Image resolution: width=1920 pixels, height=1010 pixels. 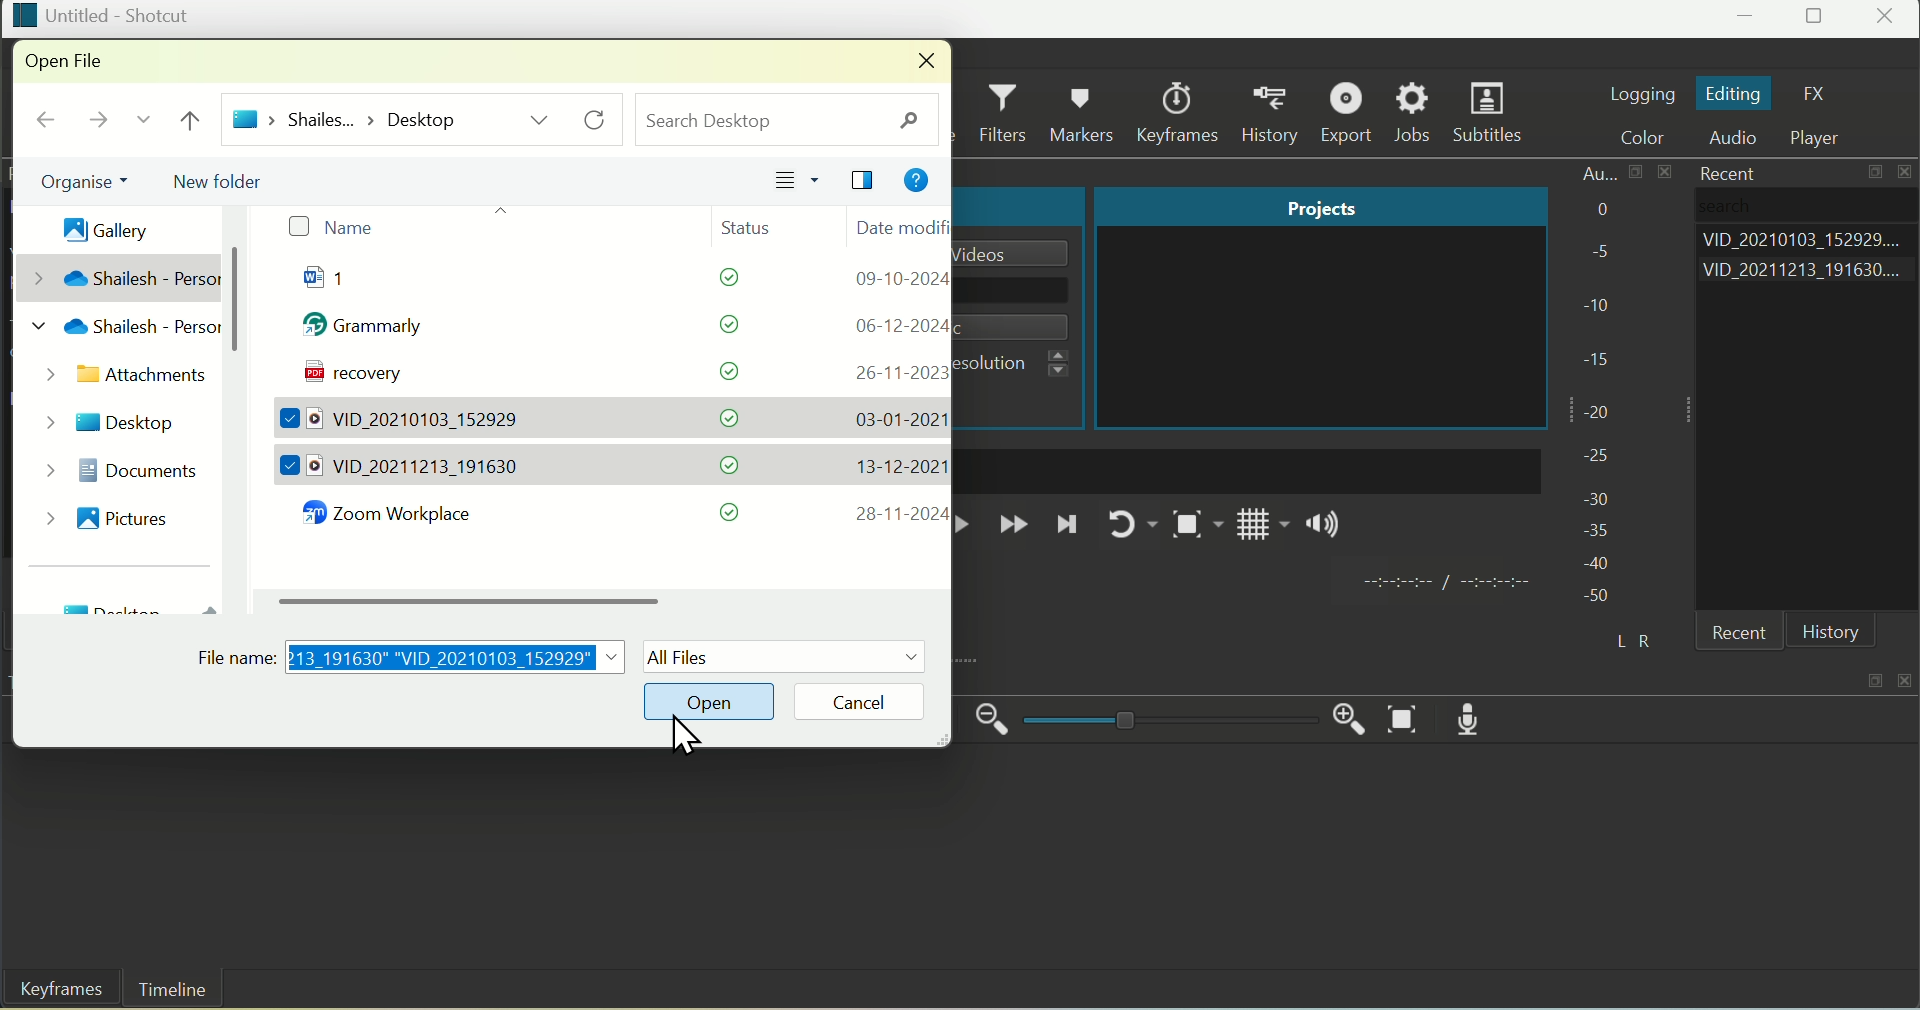 I want to click on Grammarly, so click(x=373, y=330).